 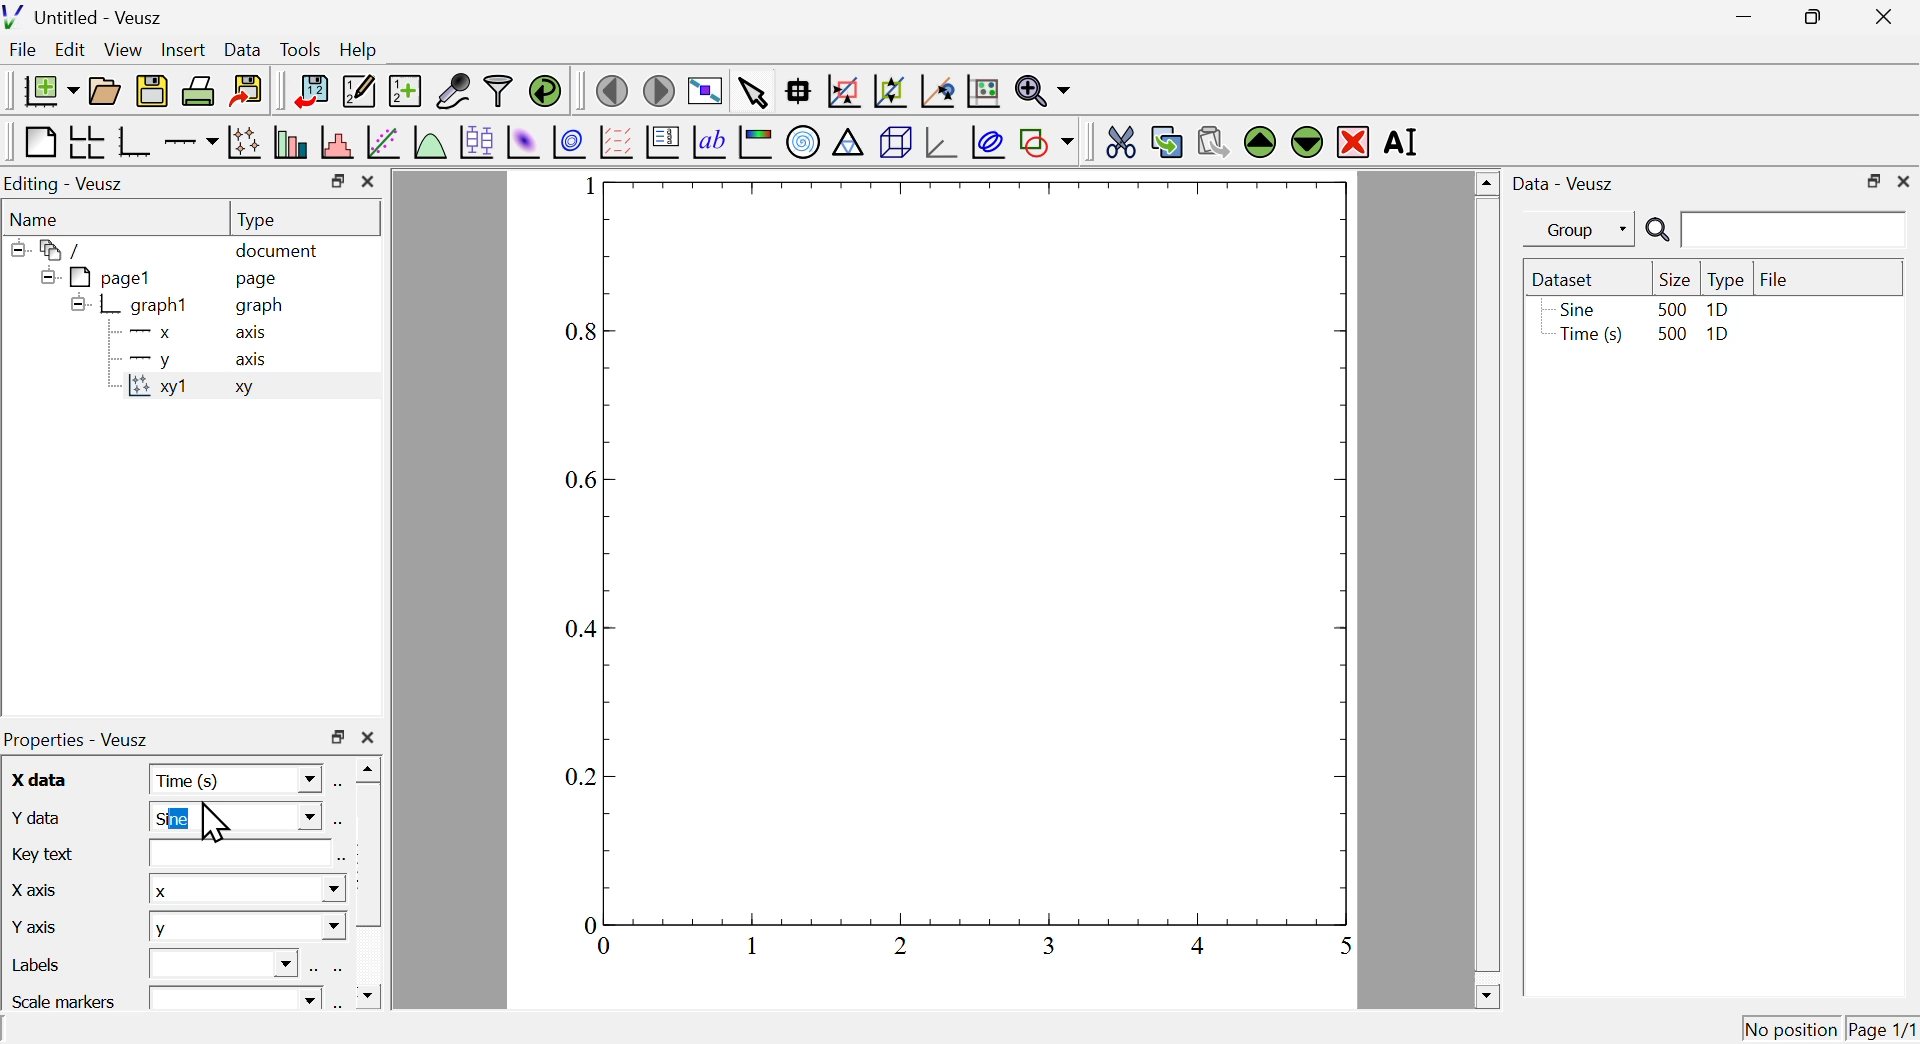 What do you see at coordinates (1904, 181) in the screenshot?
I see `close` at bounding box center [1904, 181].